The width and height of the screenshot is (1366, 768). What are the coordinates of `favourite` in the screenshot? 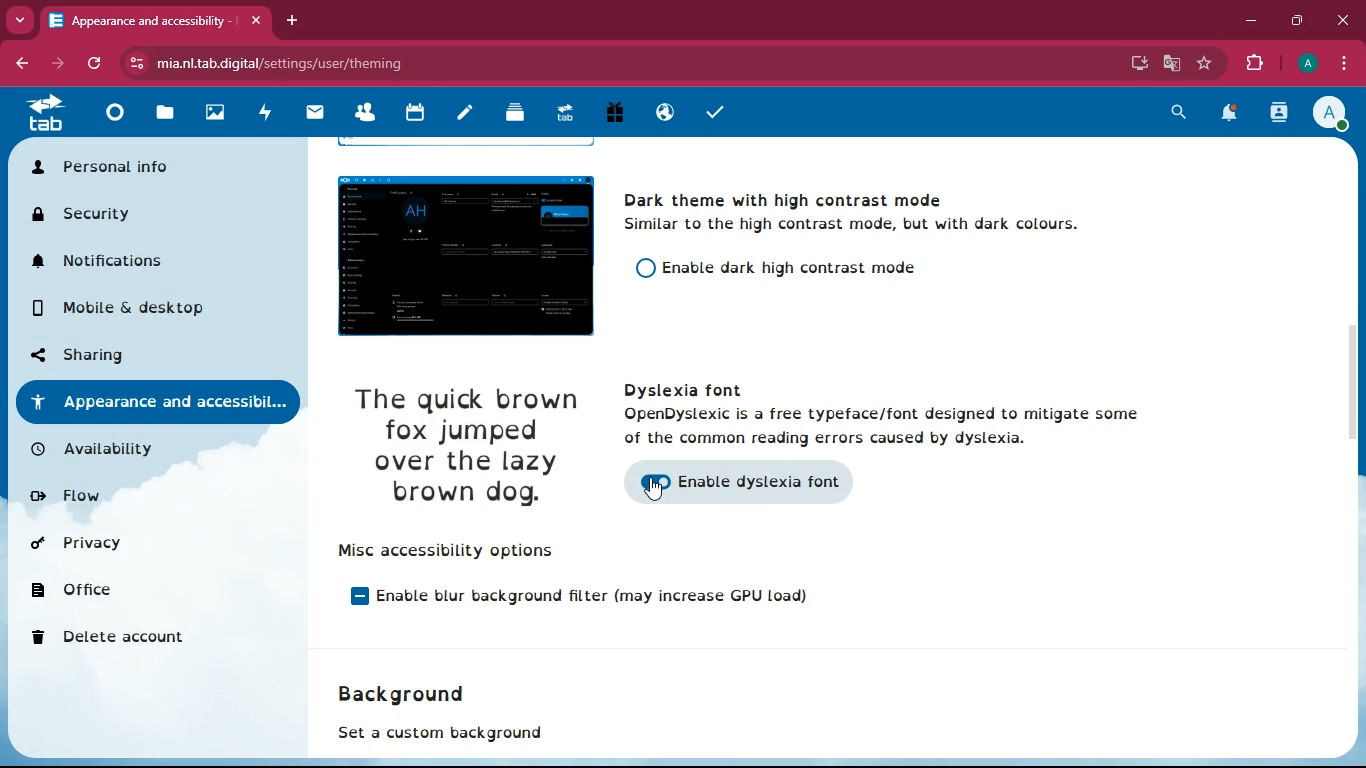 It's located at (1205, 63).